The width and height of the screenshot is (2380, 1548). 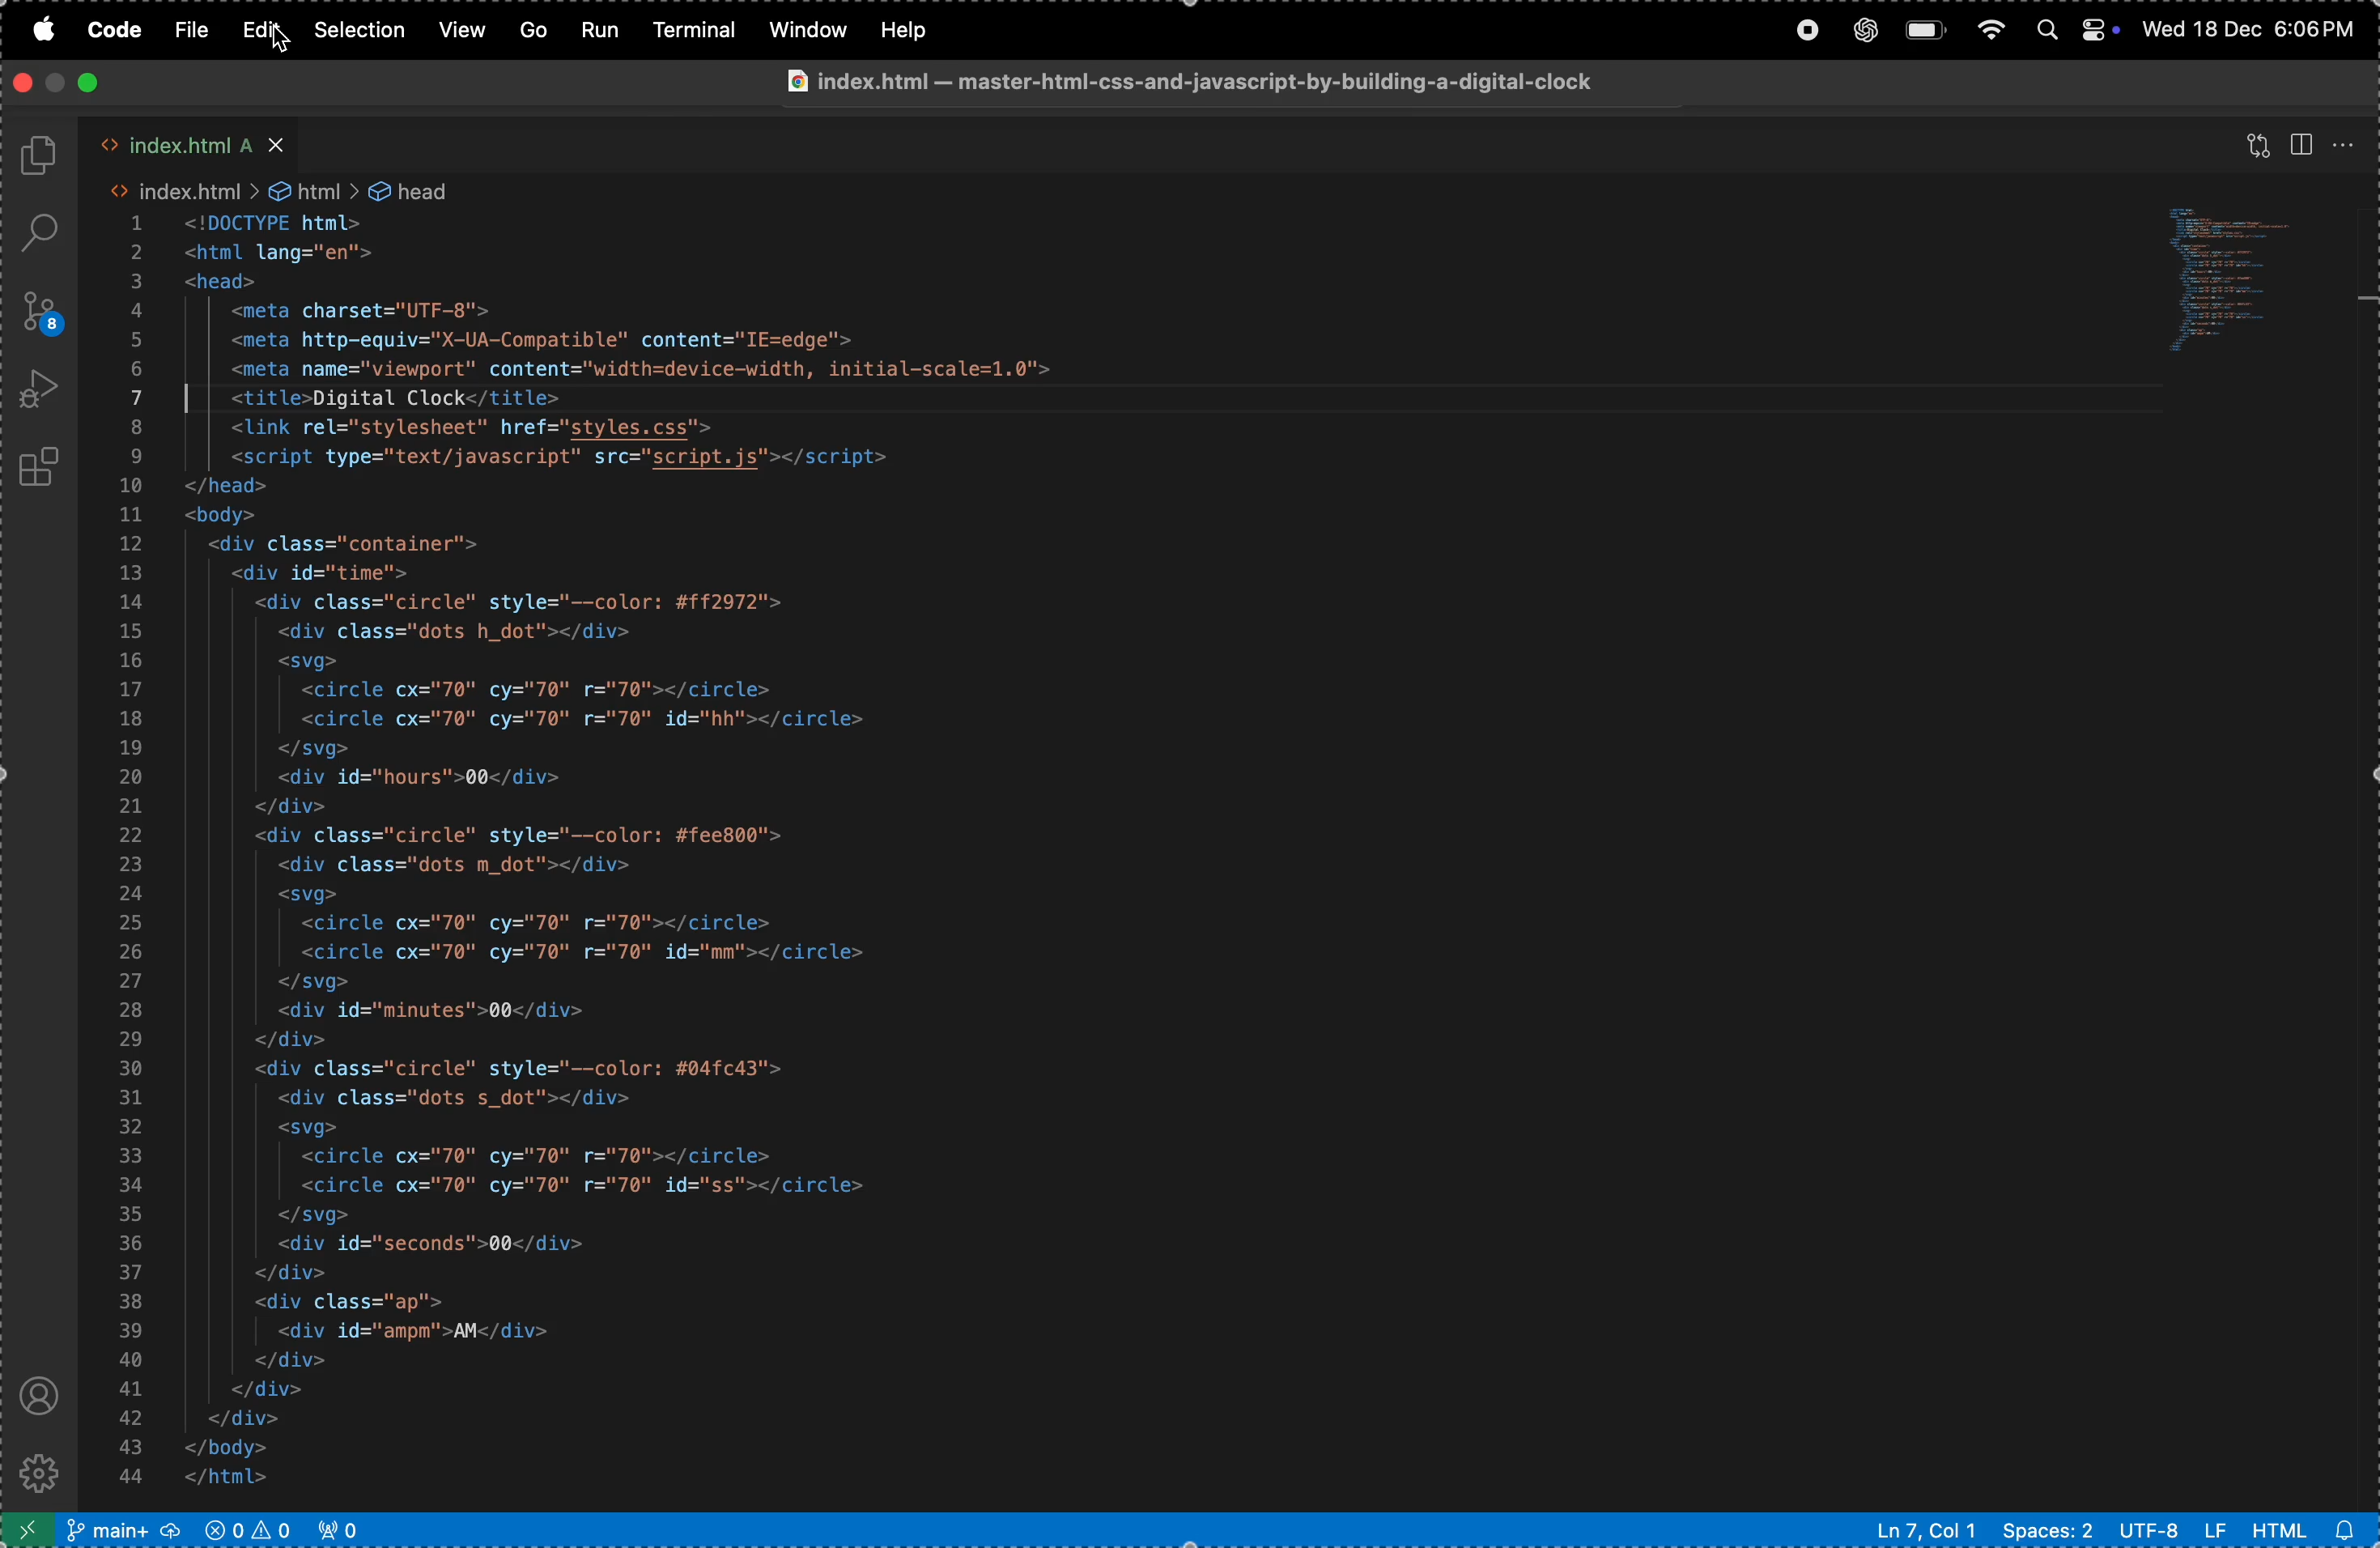 What do you see at coordinates (45, 233) in the screenshot?
I see `search` at bounding box center [45, 233].